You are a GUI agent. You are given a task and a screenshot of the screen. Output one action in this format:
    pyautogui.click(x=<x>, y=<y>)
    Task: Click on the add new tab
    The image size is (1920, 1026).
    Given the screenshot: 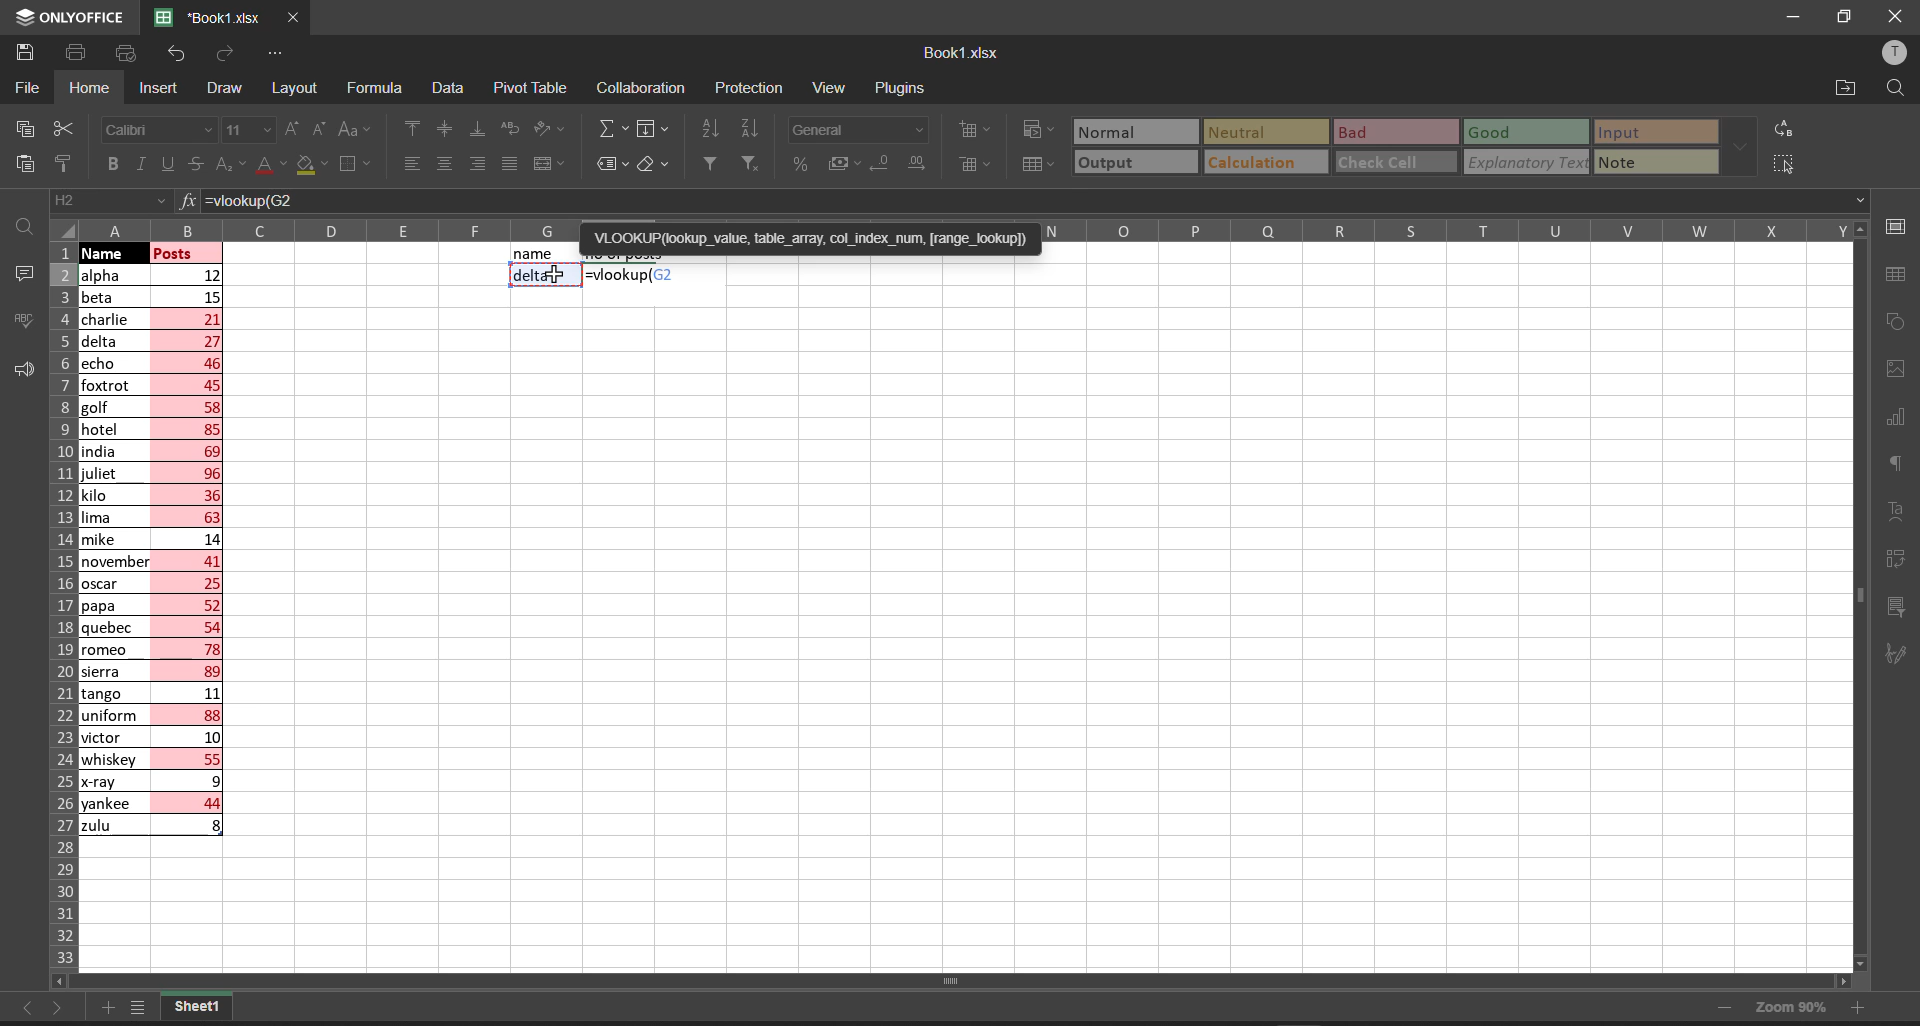 What is the action you would take?
    pyautogui.click(x=111, y=1005)
    